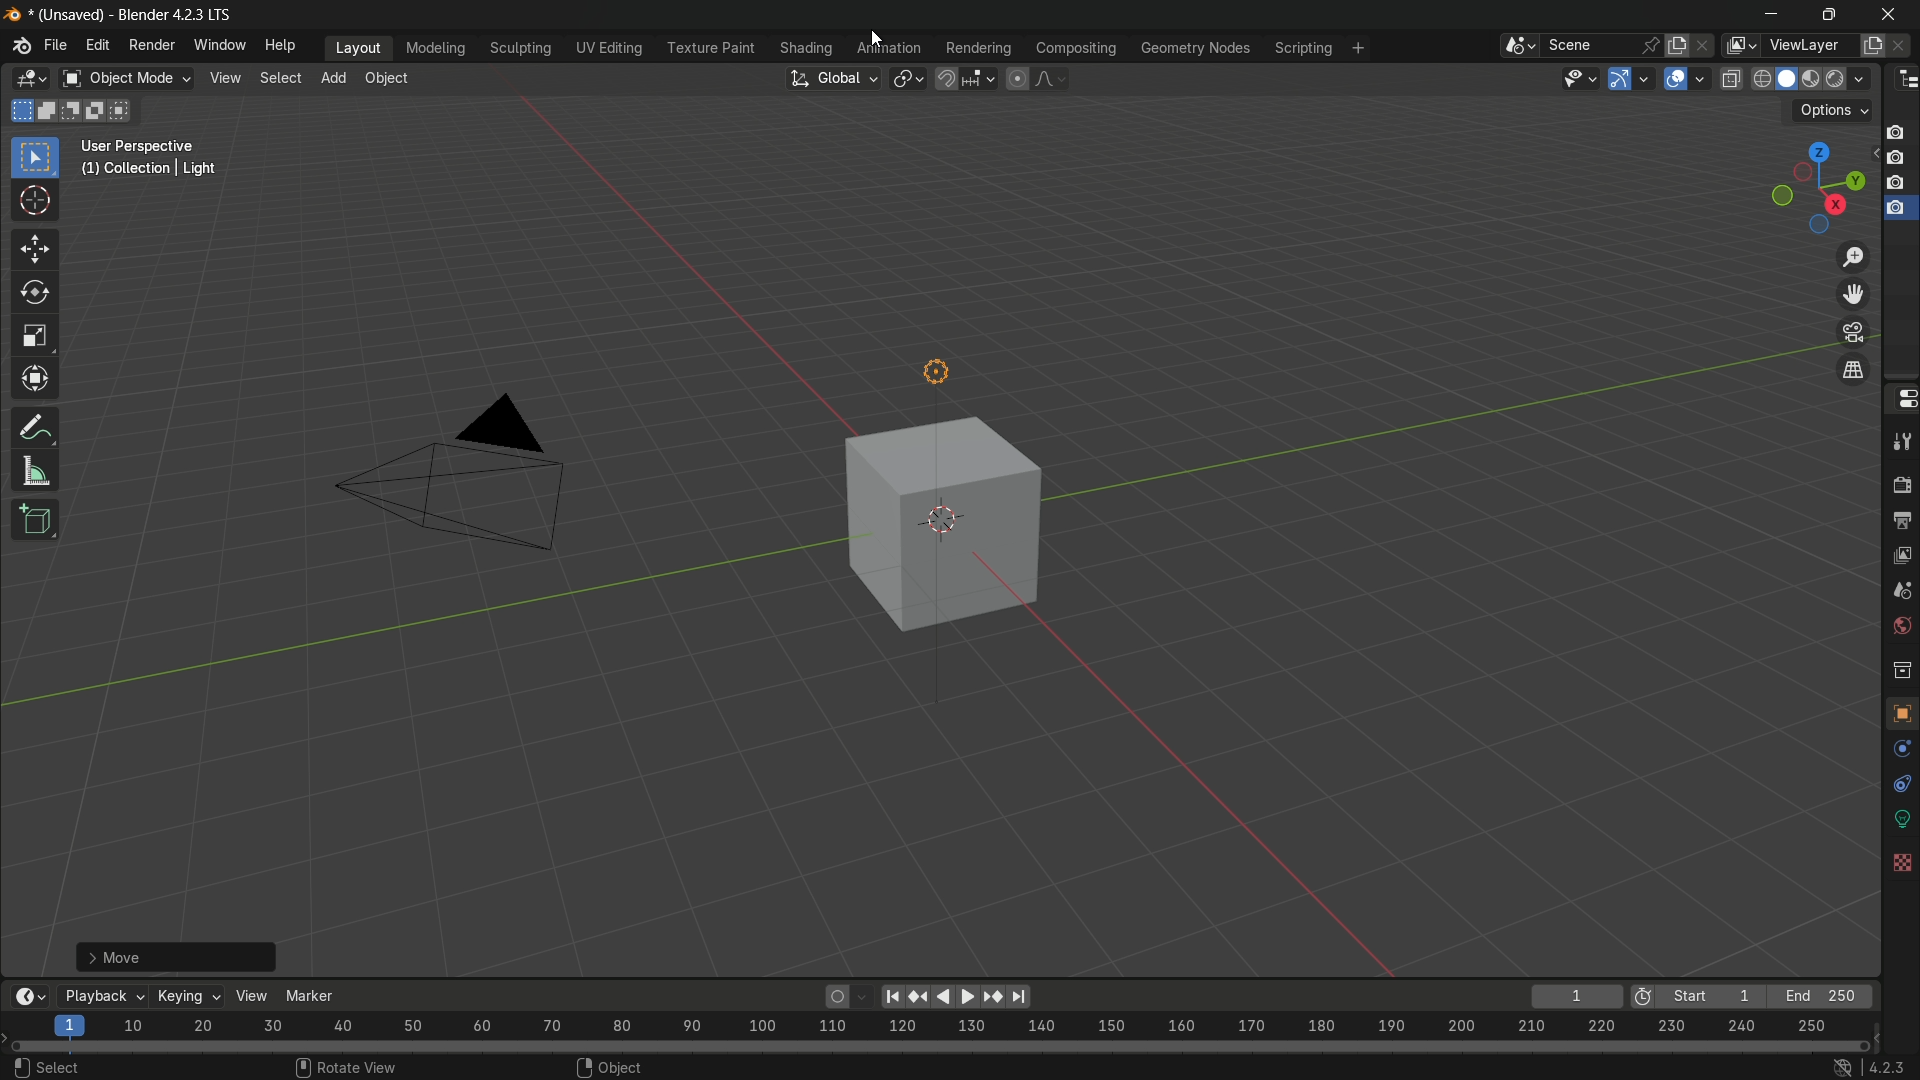  I want to click on snap, so click(964, 79).